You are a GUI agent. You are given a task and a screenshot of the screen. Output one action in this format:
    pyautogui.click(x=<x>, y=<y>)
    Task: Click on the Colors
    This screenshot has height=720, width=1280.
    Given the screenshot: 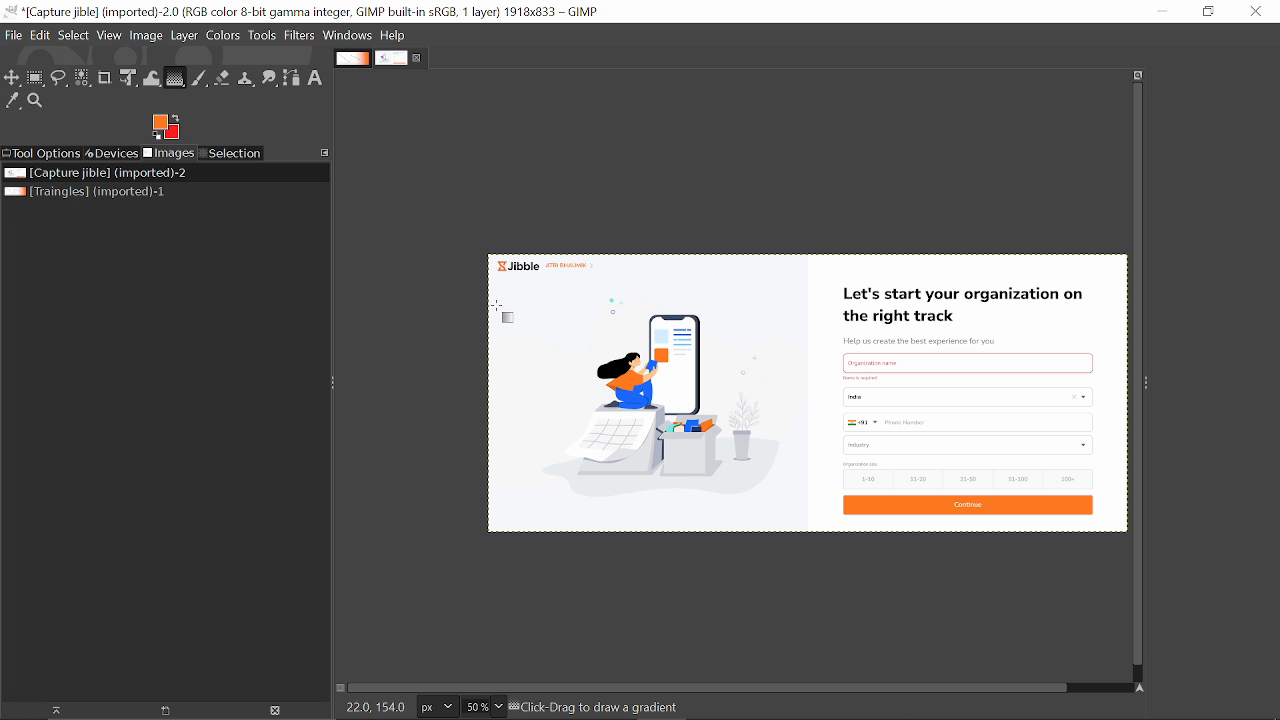 What is the action you would take?
    pyautogui.click(x=225, y=36)
    